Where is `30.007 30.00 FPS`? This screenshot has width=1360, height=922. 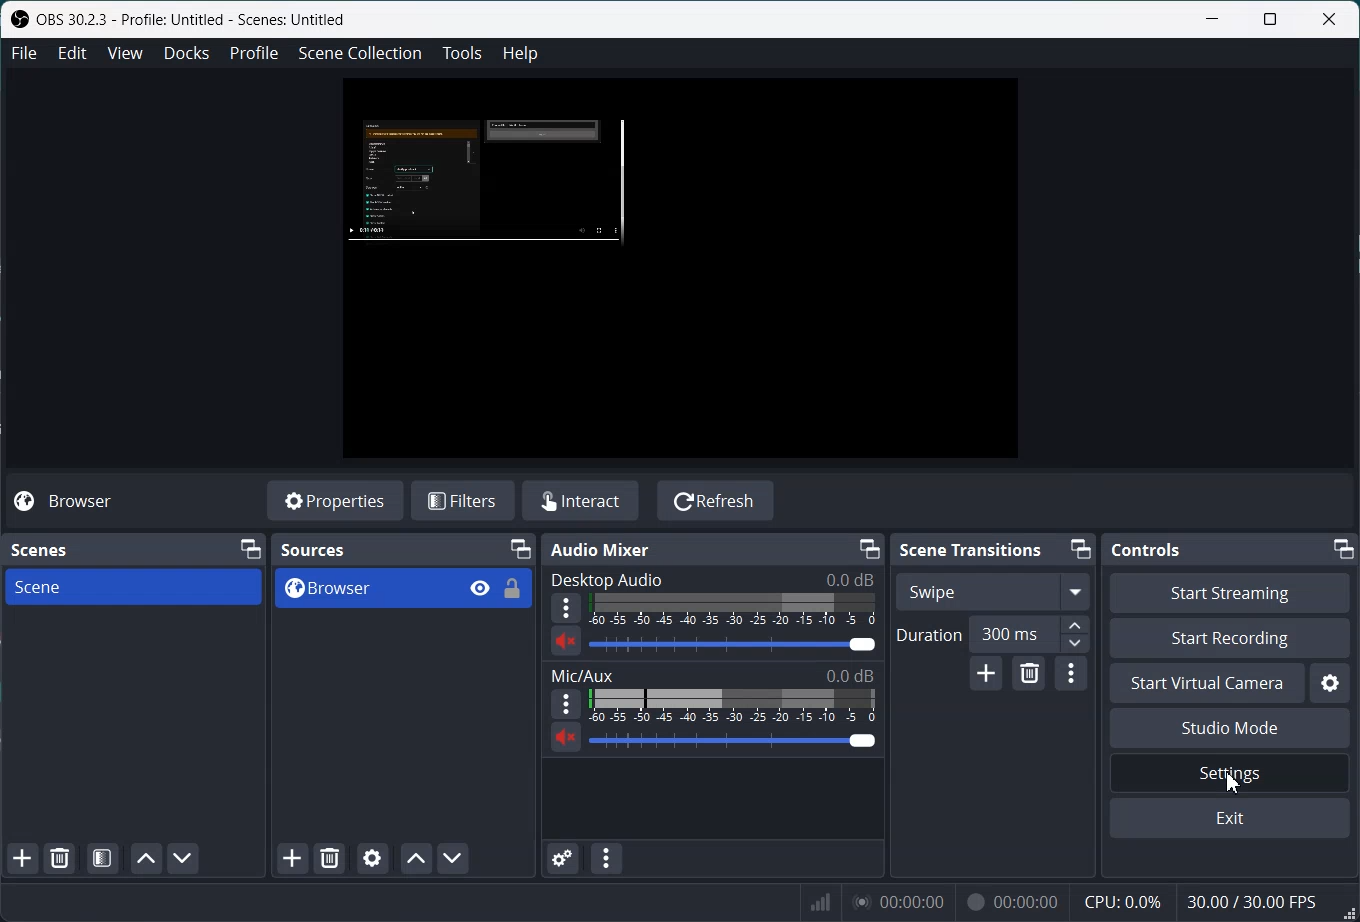 30.007 30.00 FPS is located at coordinates (1252, 900).